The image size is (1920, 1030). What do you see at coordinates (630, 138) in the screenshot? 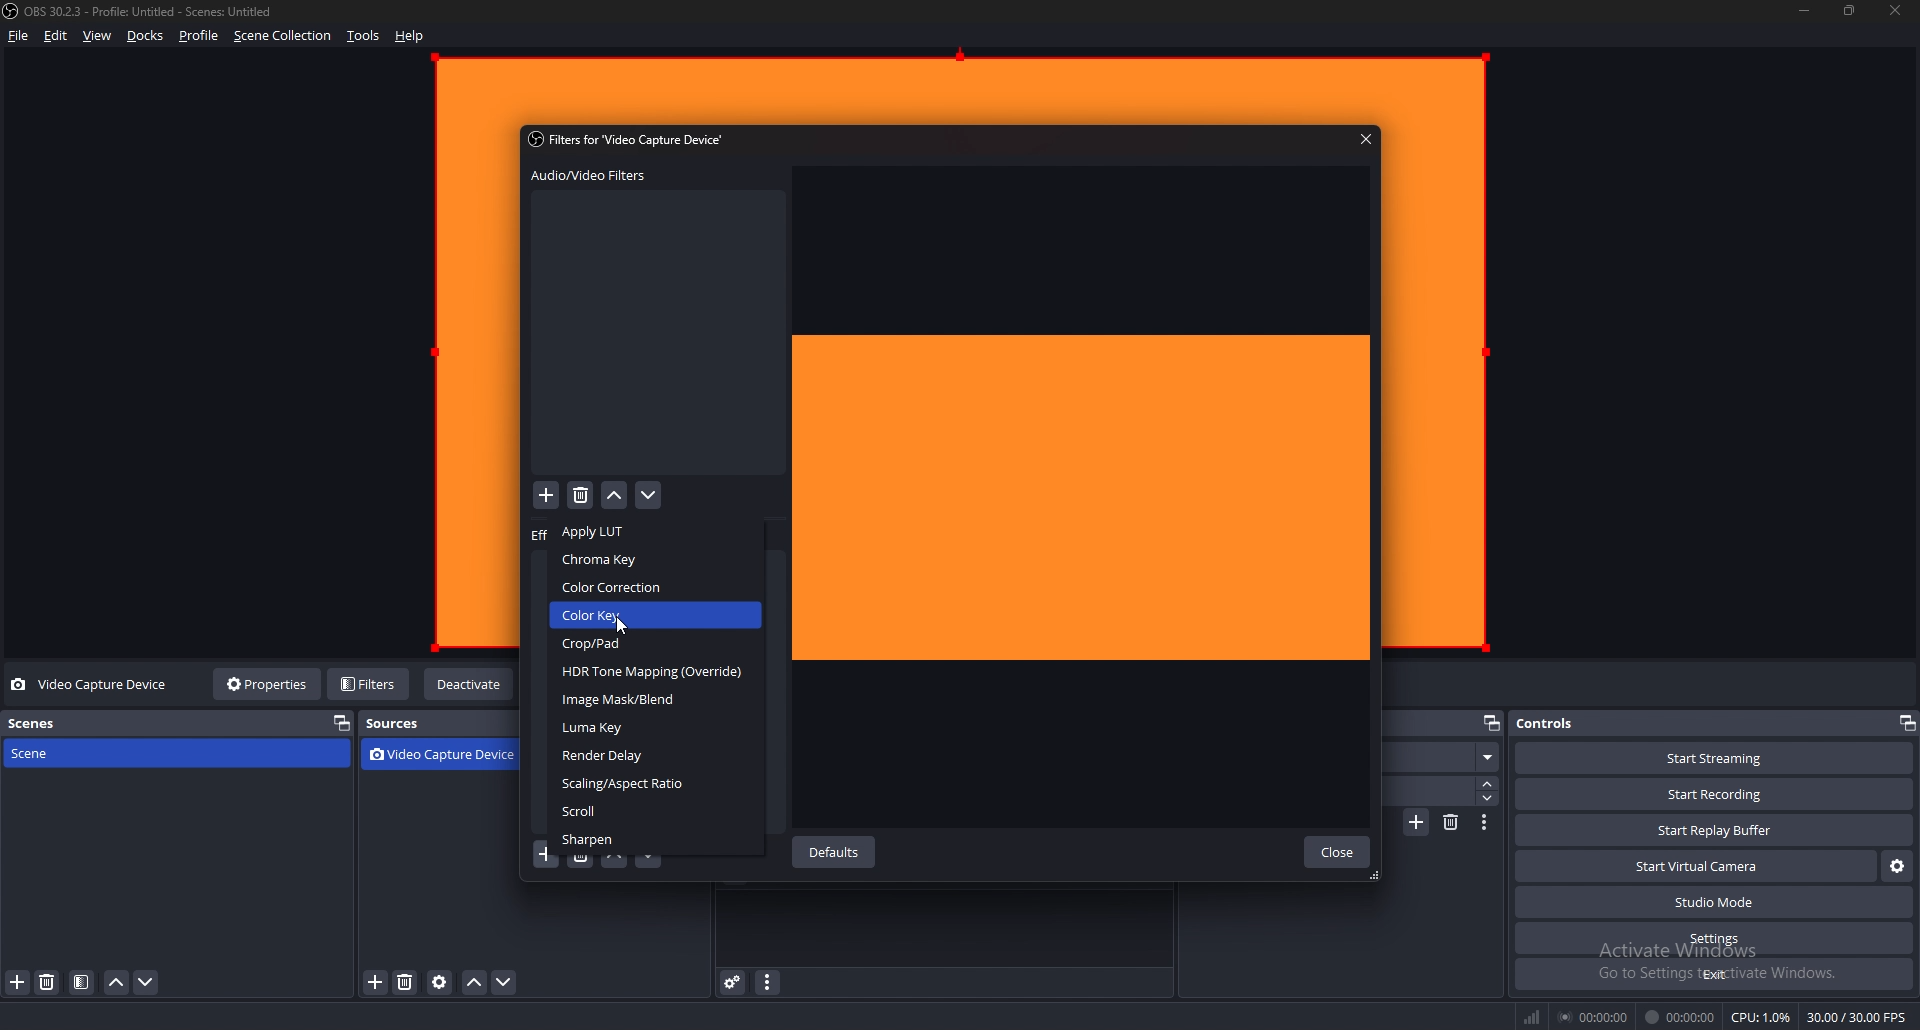
I see `Filters for "Video Capture Device’` at bounding box center [630, 138].